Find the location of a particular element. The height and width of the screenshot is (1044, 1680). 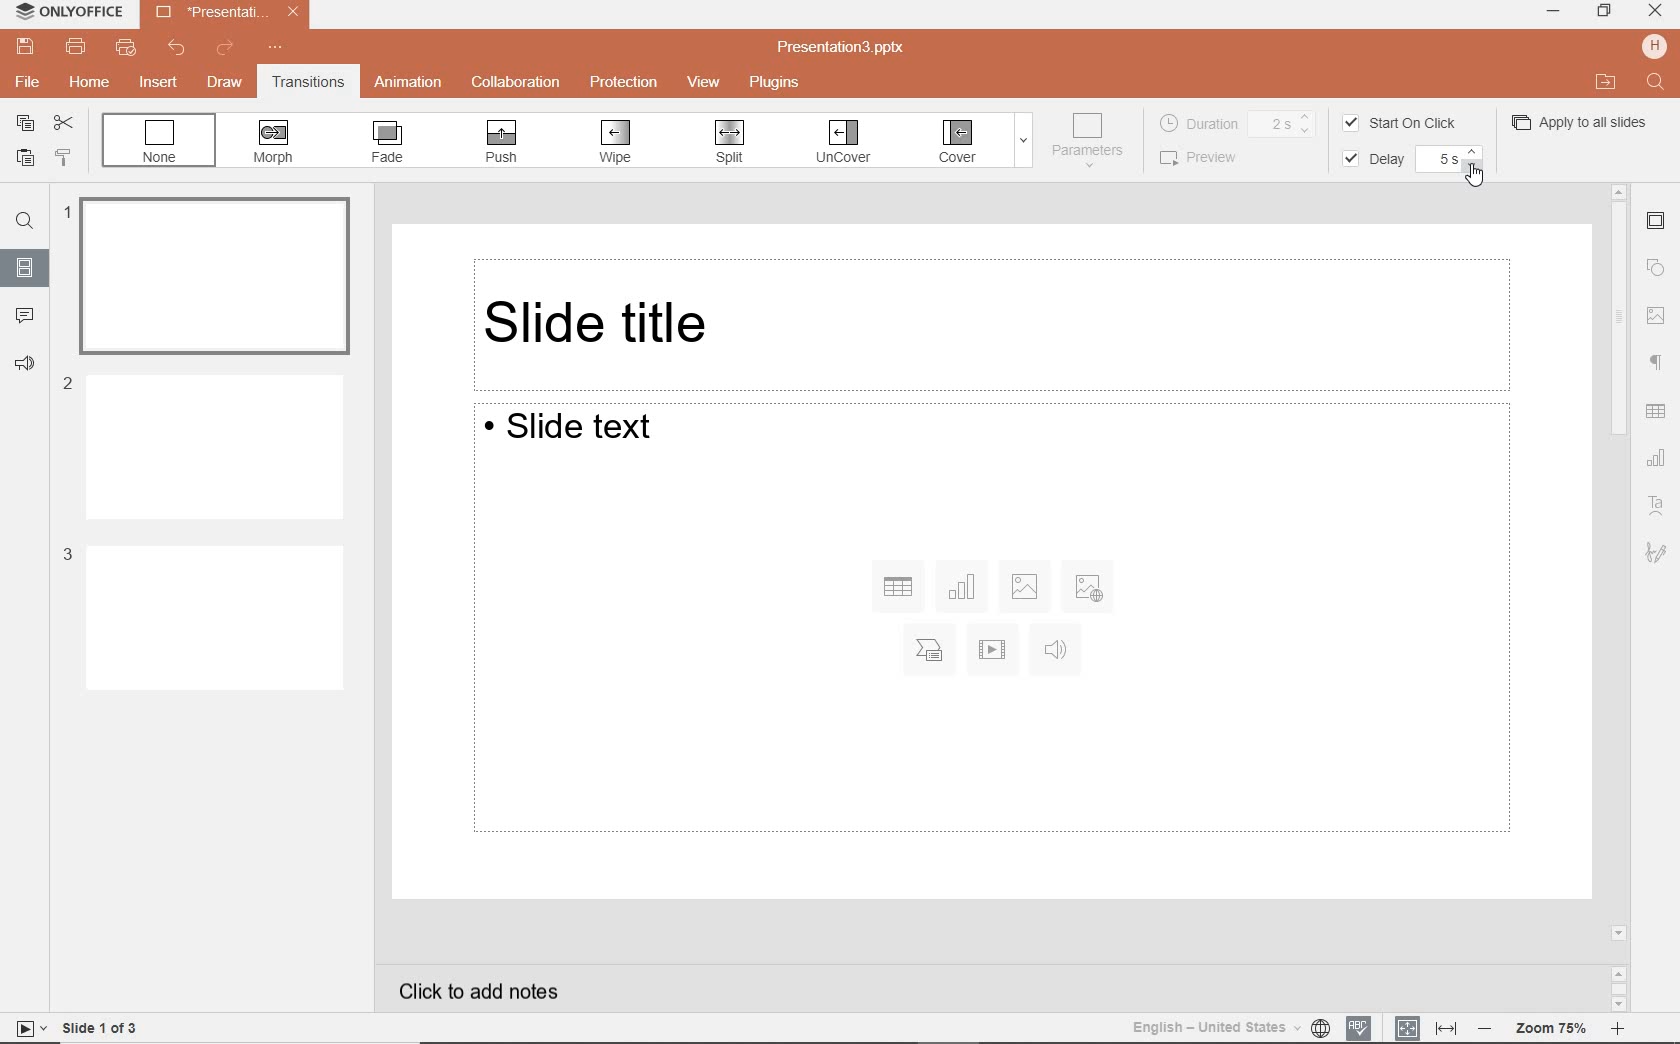

slides is located at coordinates (25, 267).